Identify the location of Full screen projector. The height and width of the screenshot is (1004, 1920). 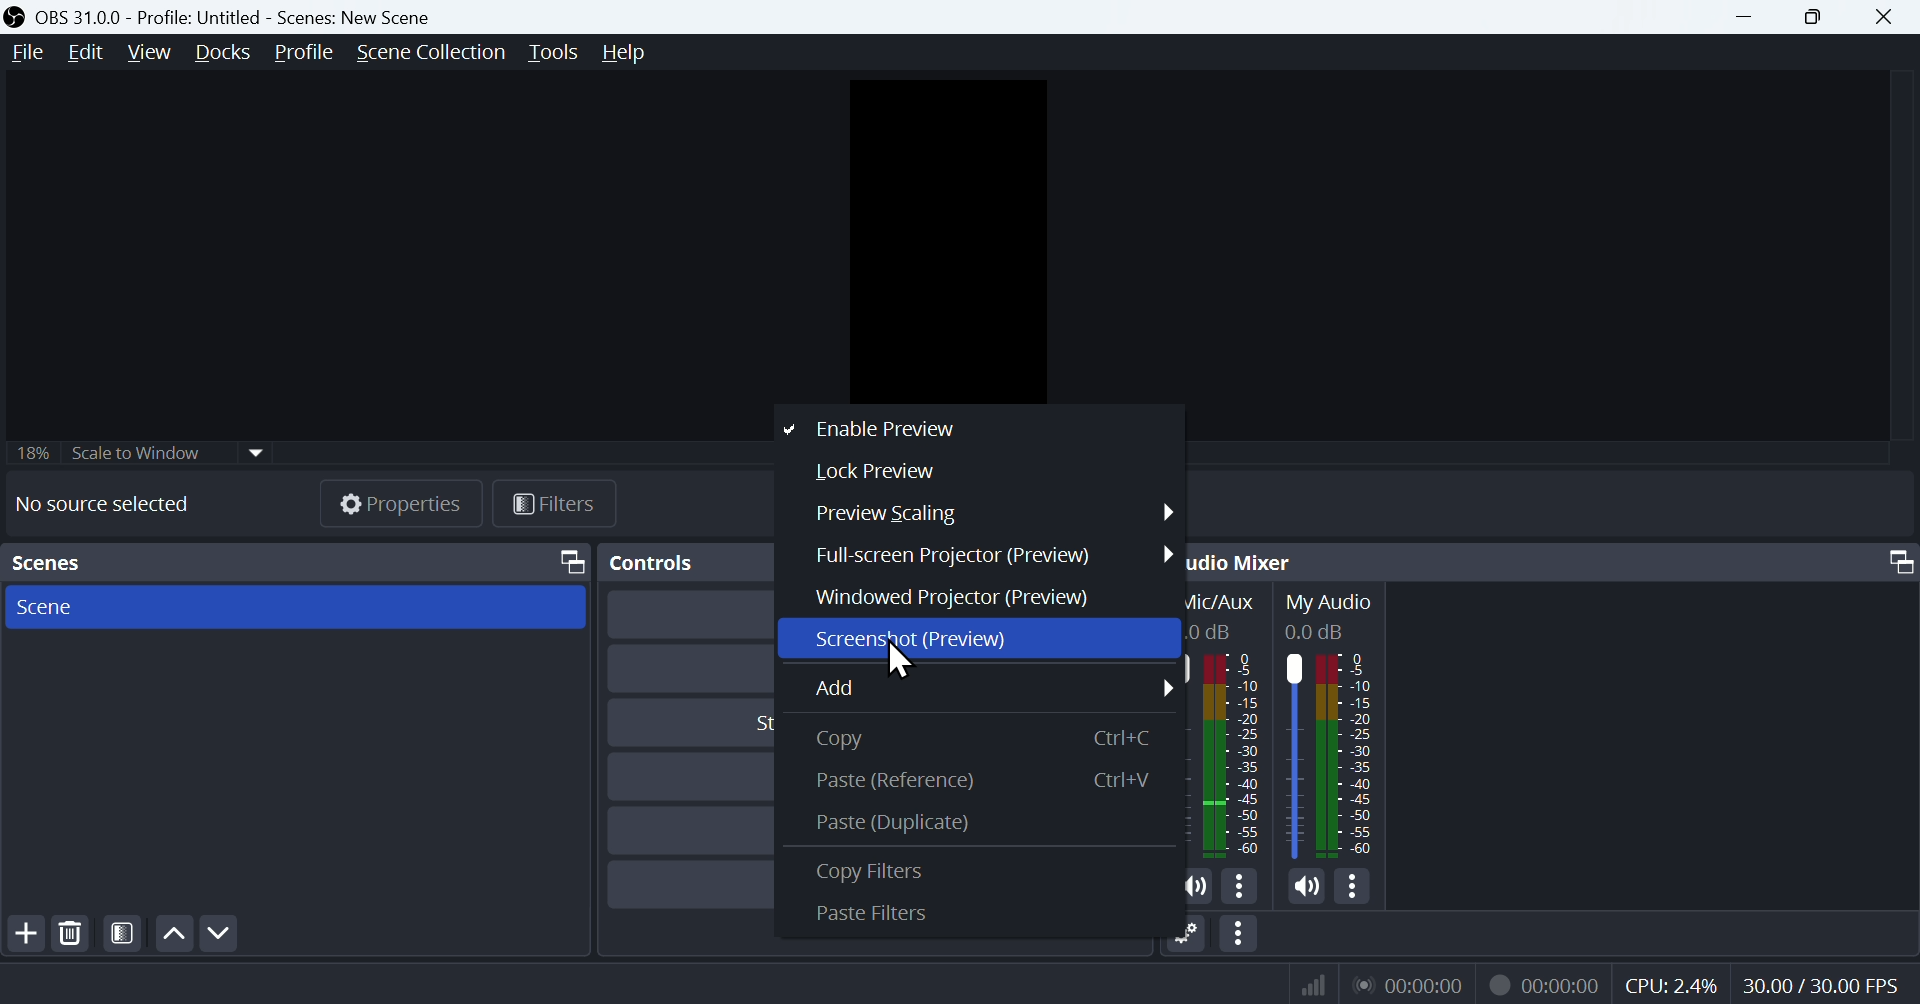
(975, 557).